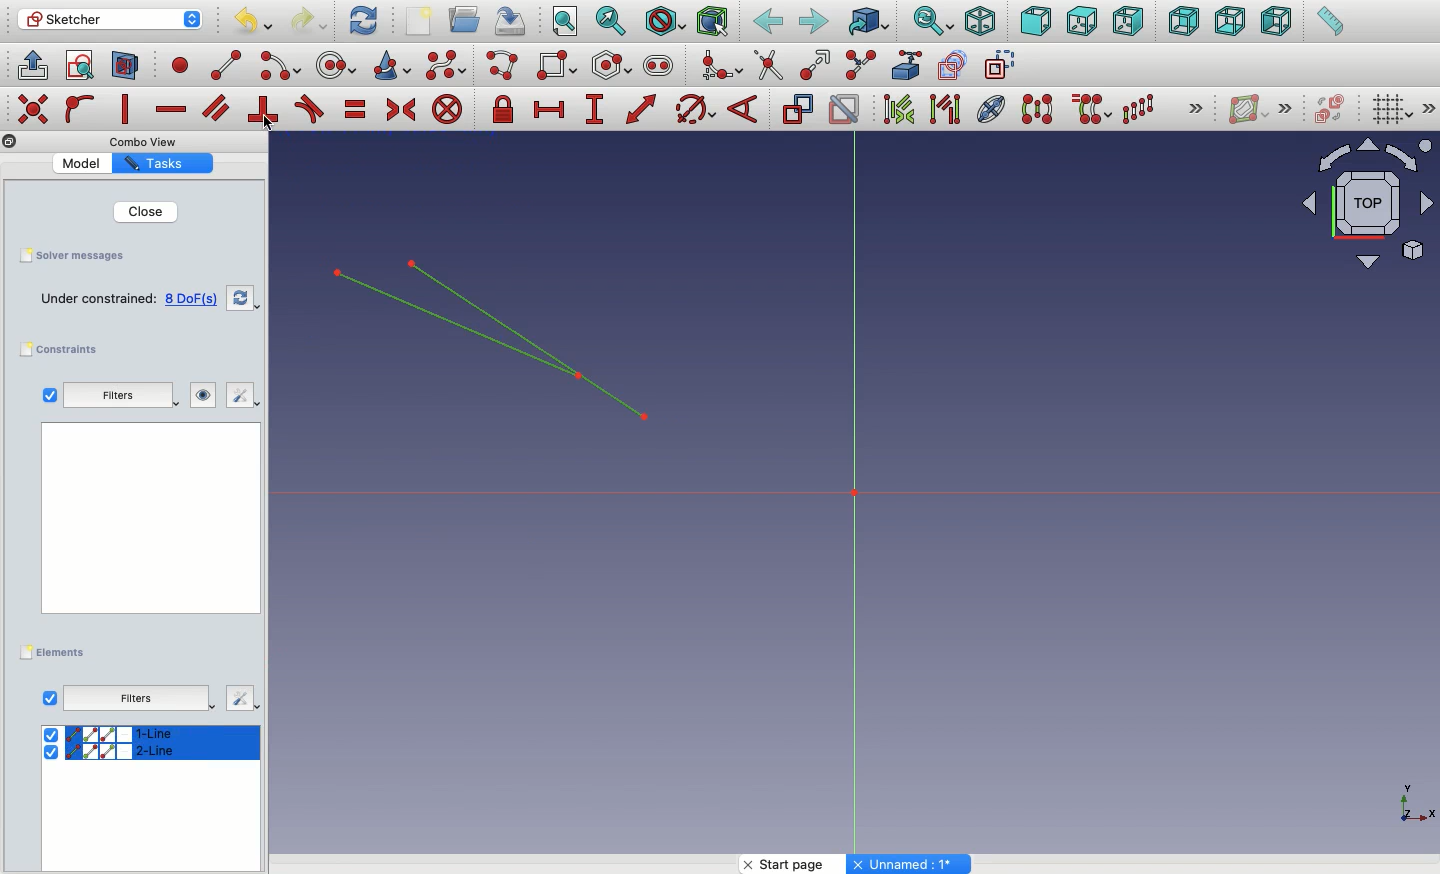  What do you see at coordinates (911, 864) in the screenshot?
I see `` at bounding box center [911, 864].